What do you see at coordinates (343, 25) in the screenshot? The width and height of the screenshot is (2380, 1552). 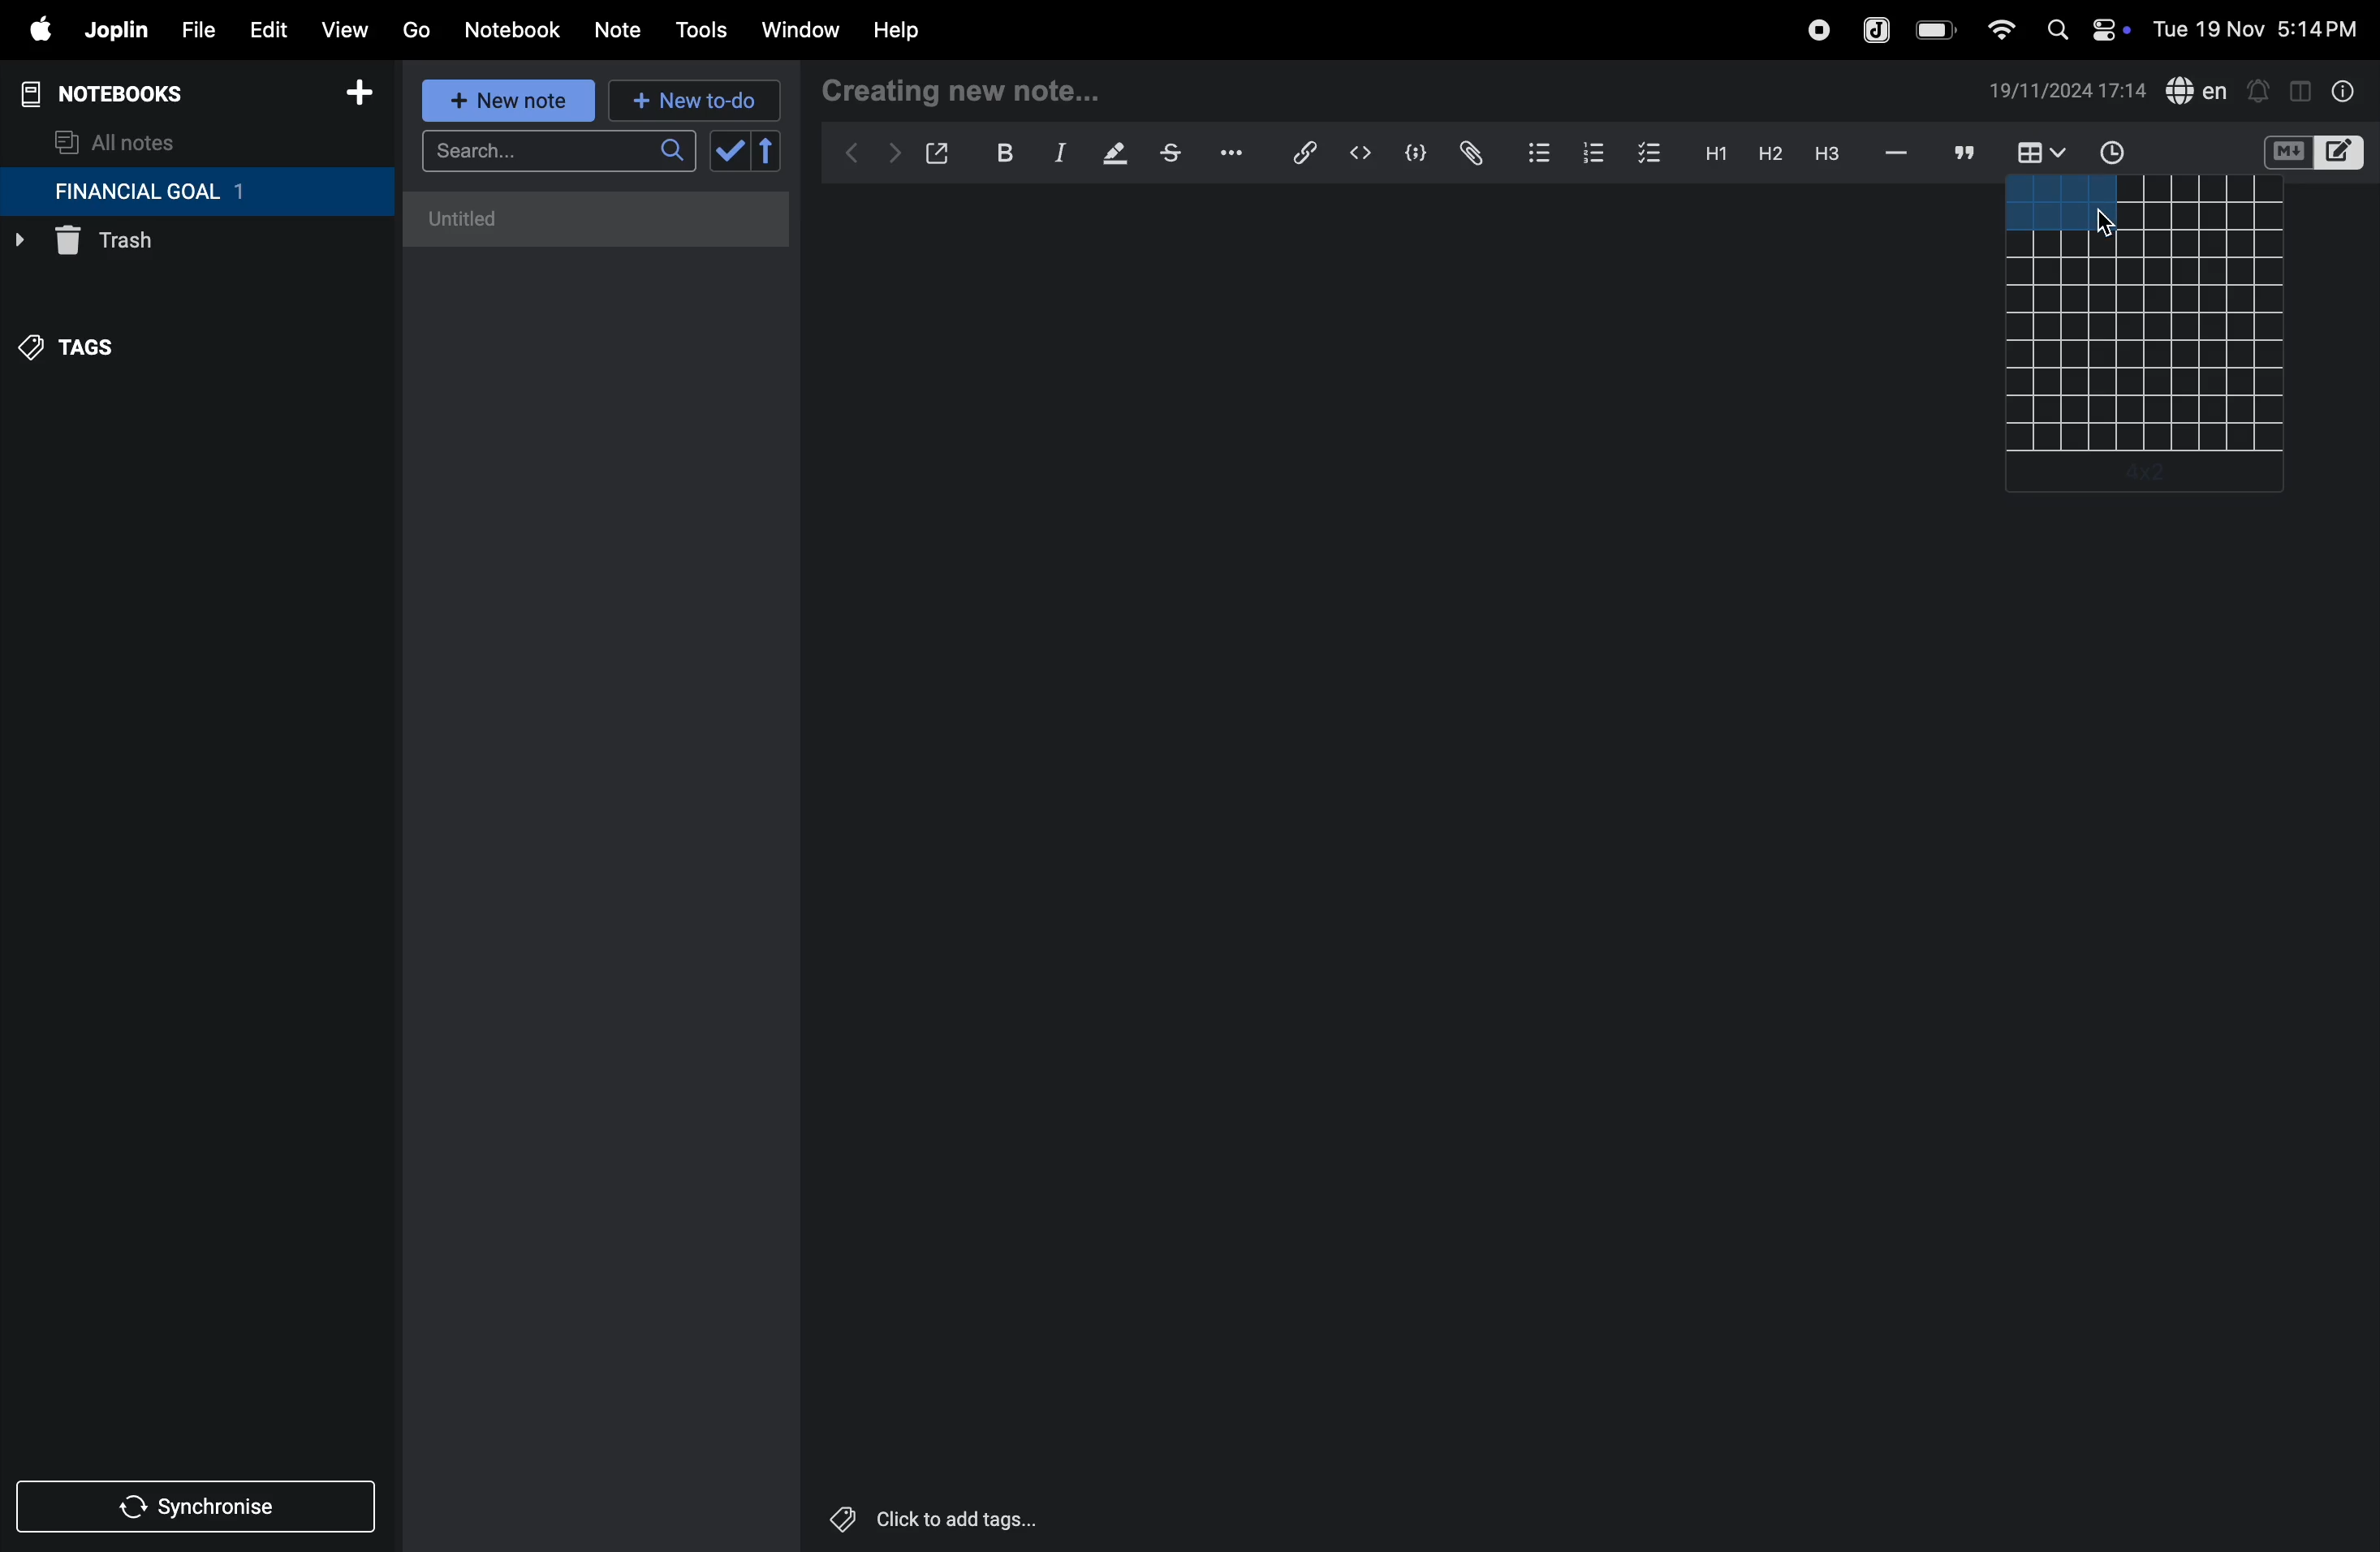 I see `view` at bounding box center [343, 25].